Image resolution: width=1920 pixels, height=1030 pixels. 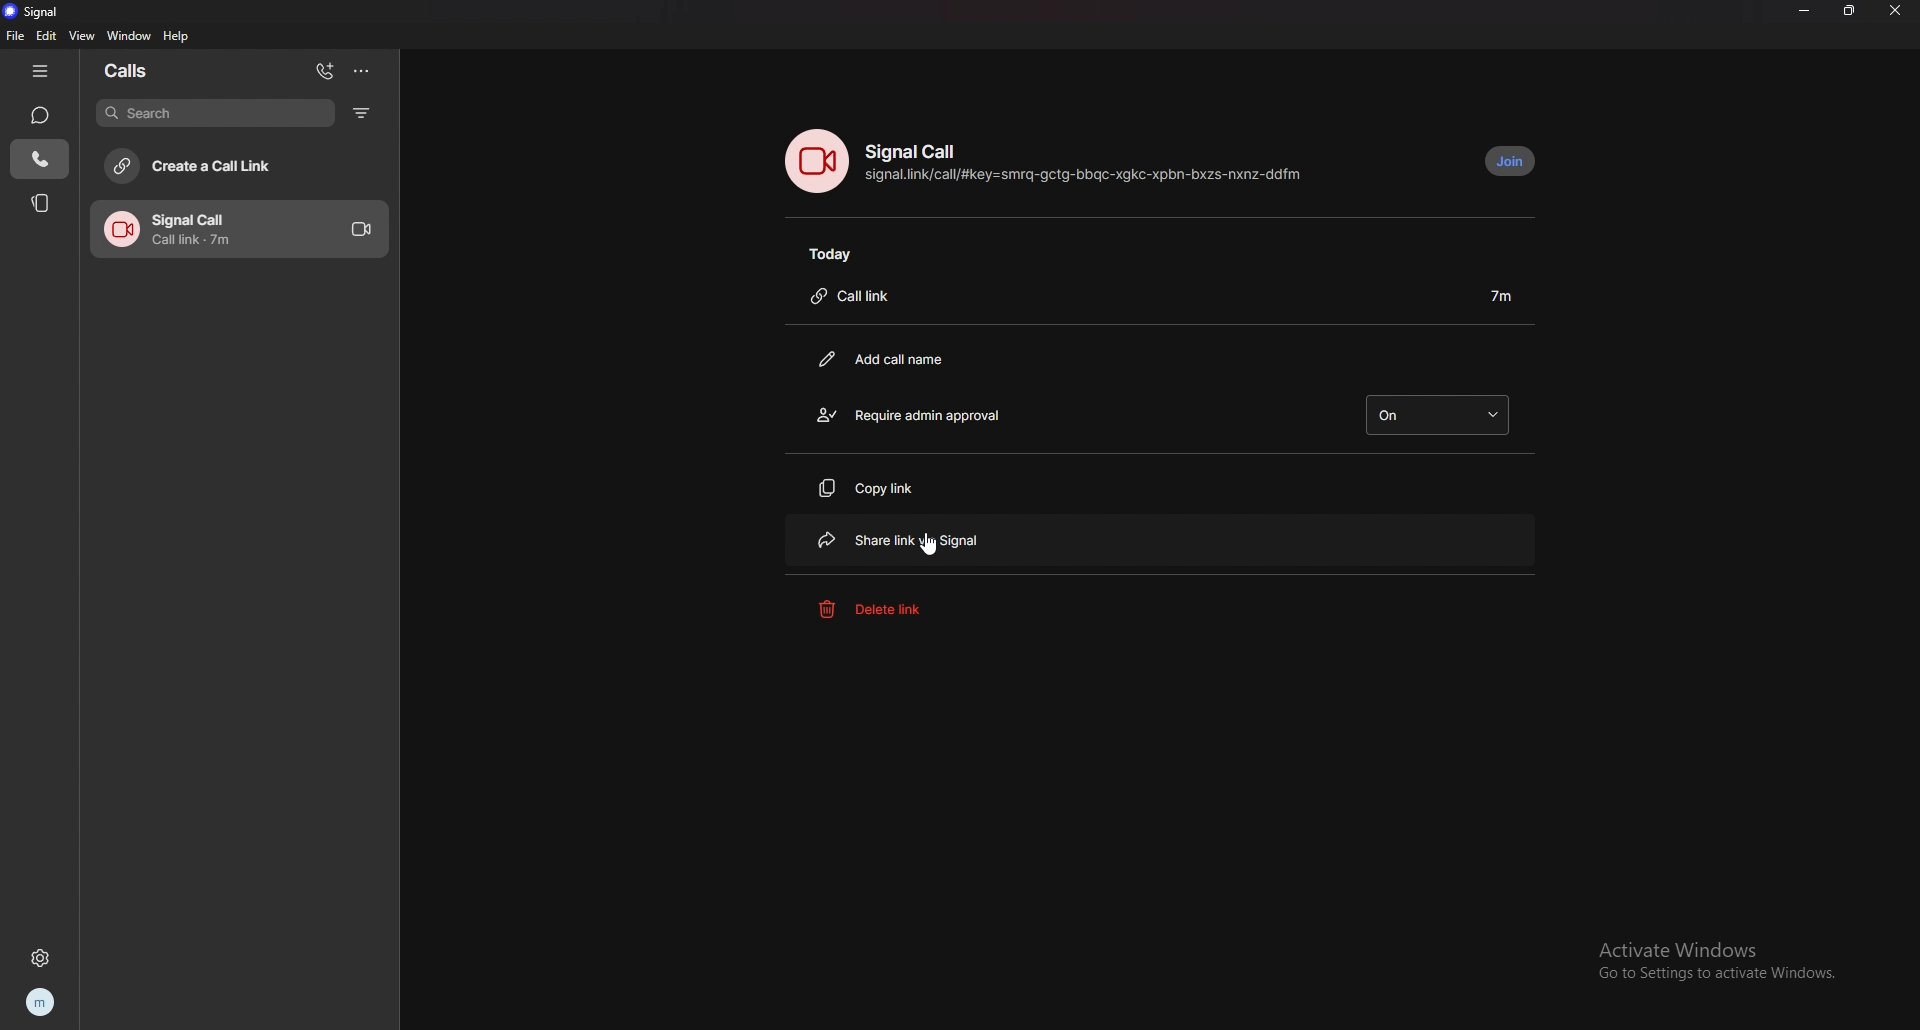 I want to click on search, so click(x=214, y=112).